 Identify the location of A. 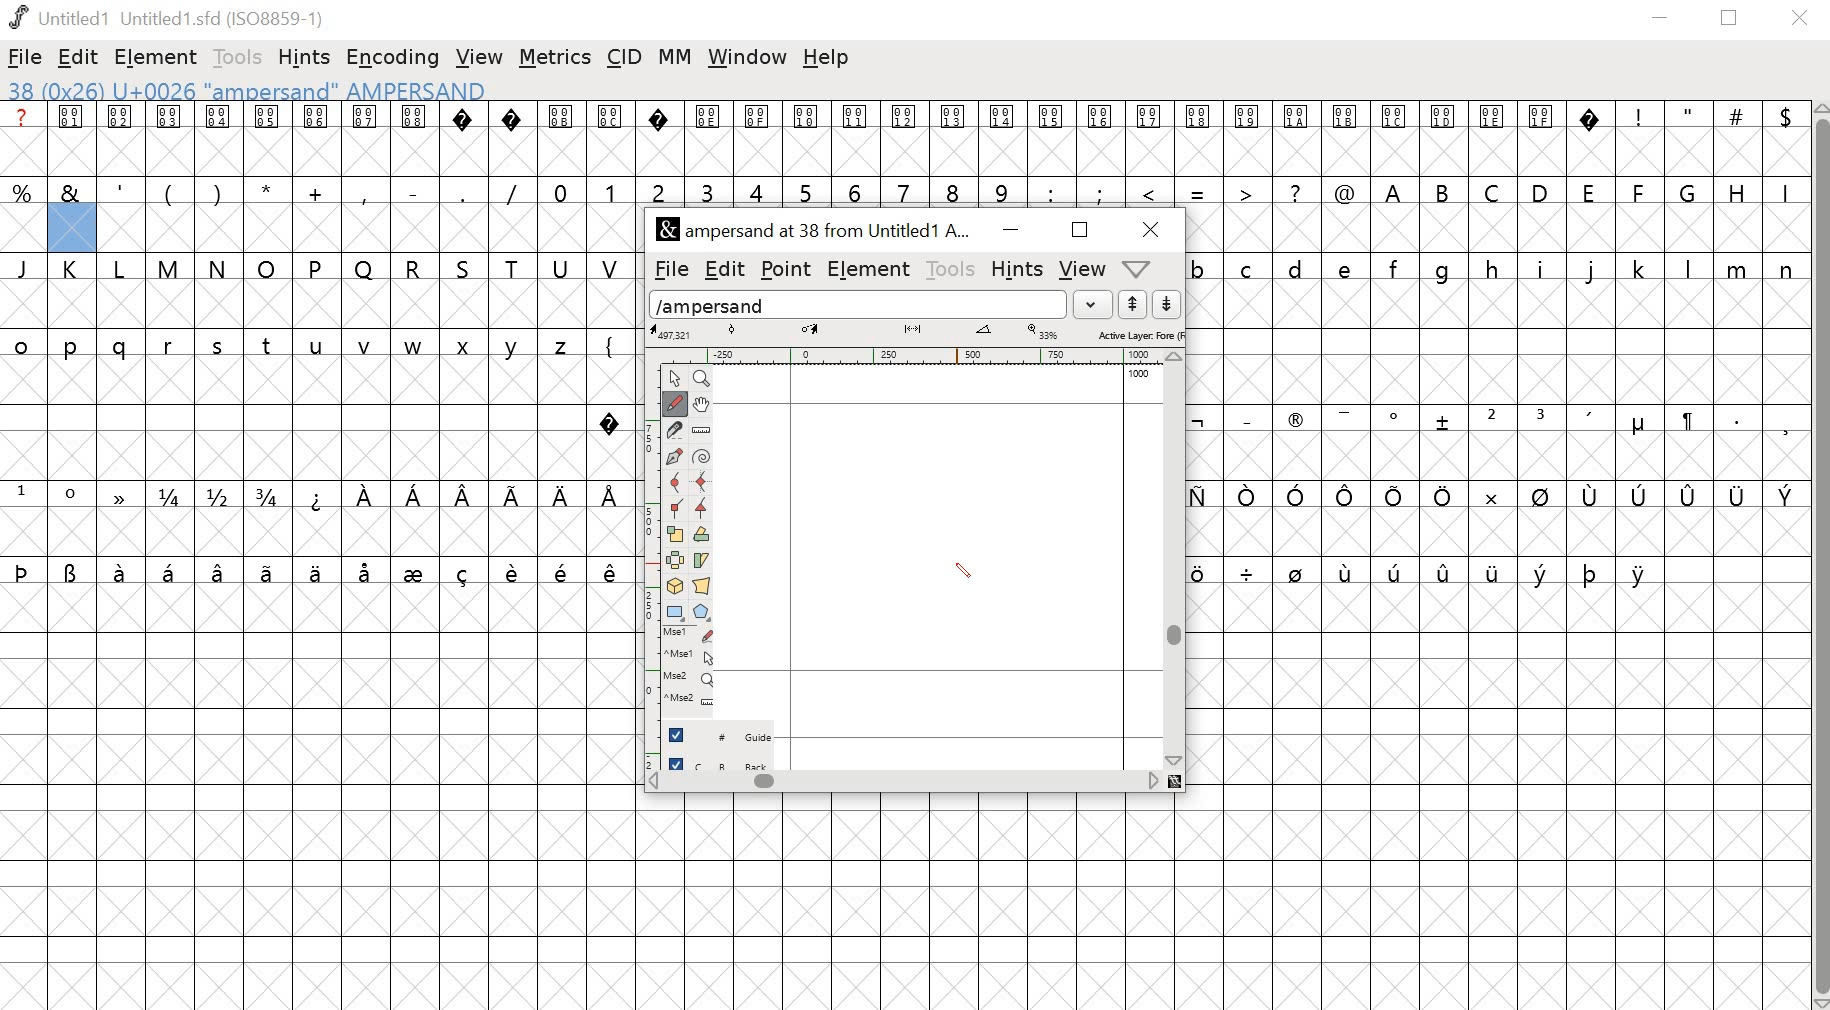
(1395, 190).